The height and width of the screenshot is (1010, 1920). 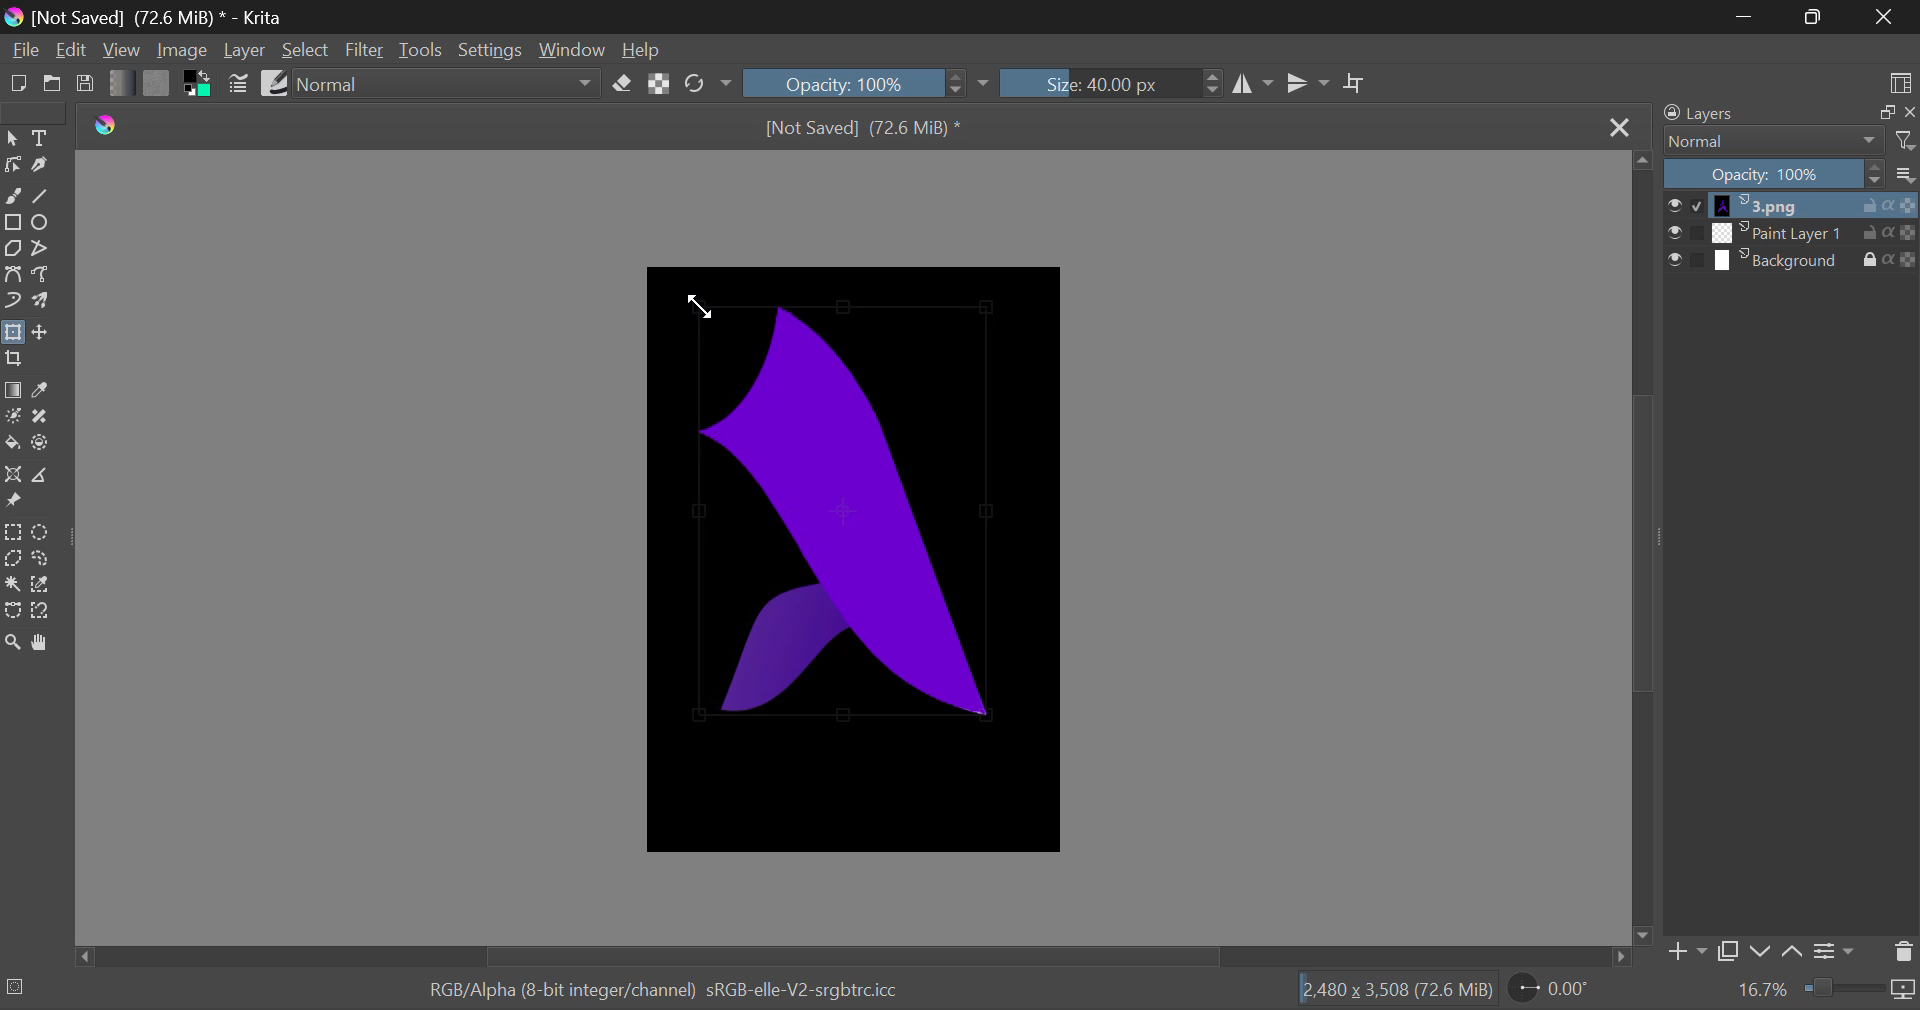 I want to click on Colorize Mask Tool, so click(x=14, y=418).